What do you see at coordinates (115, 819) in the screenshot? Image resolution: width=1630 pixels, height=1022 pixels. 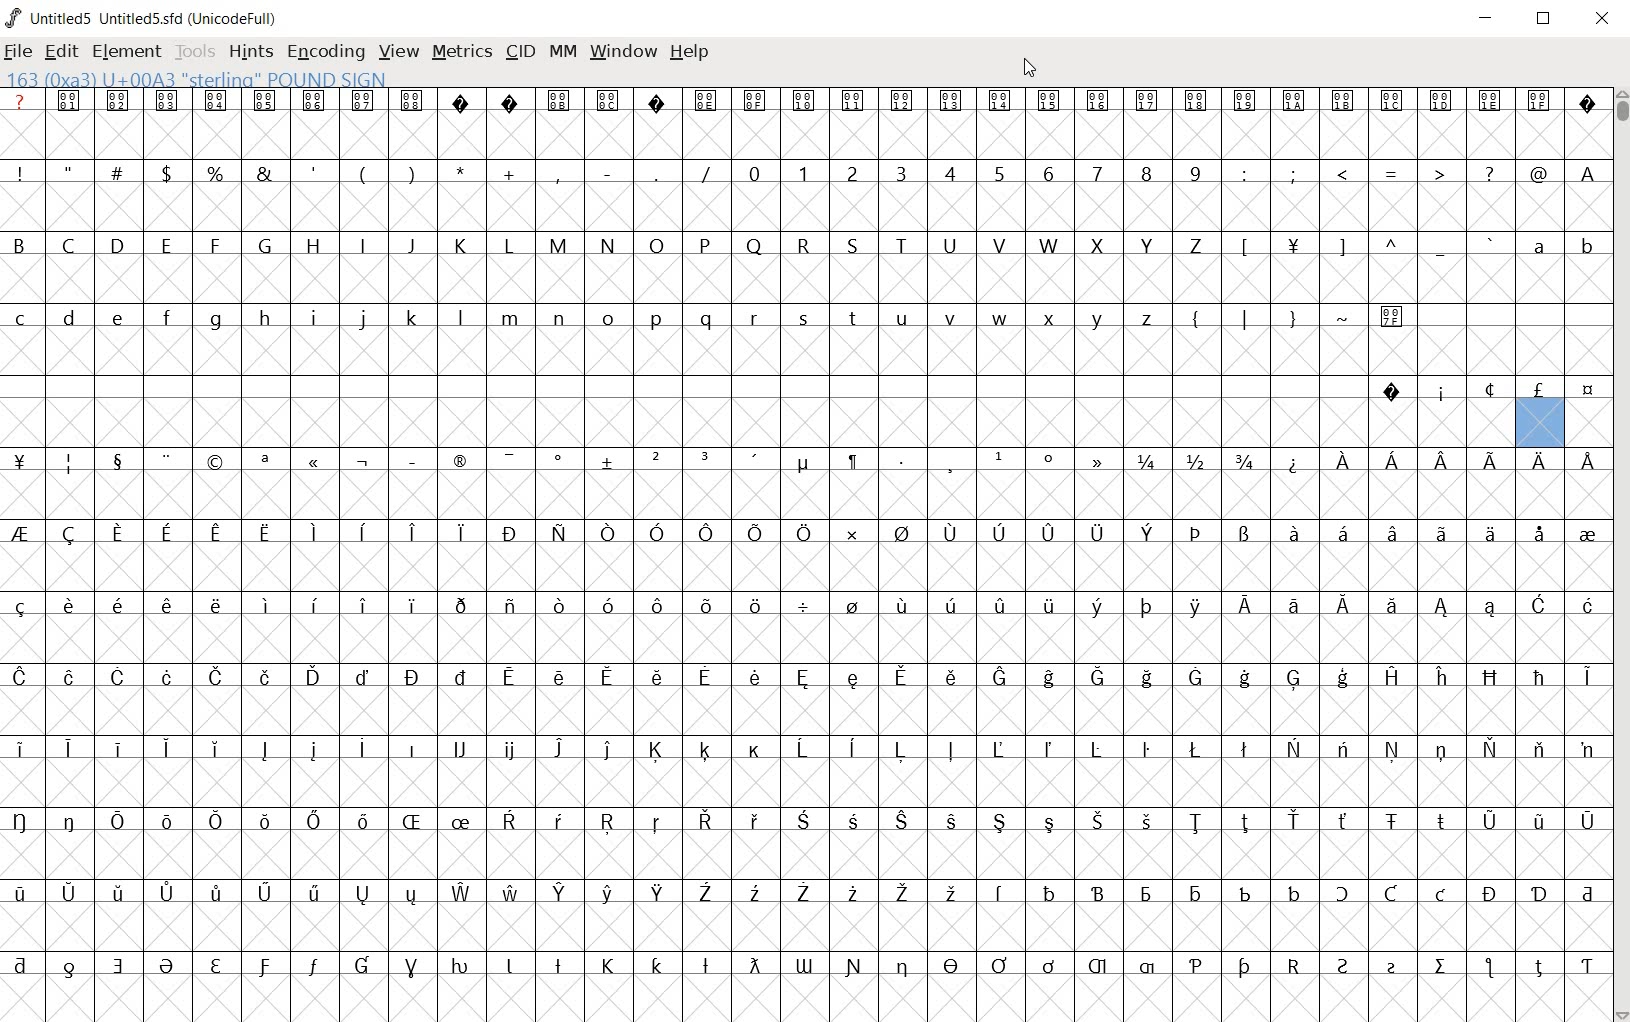 I see `Symbol` at bounding box center [115, 819].